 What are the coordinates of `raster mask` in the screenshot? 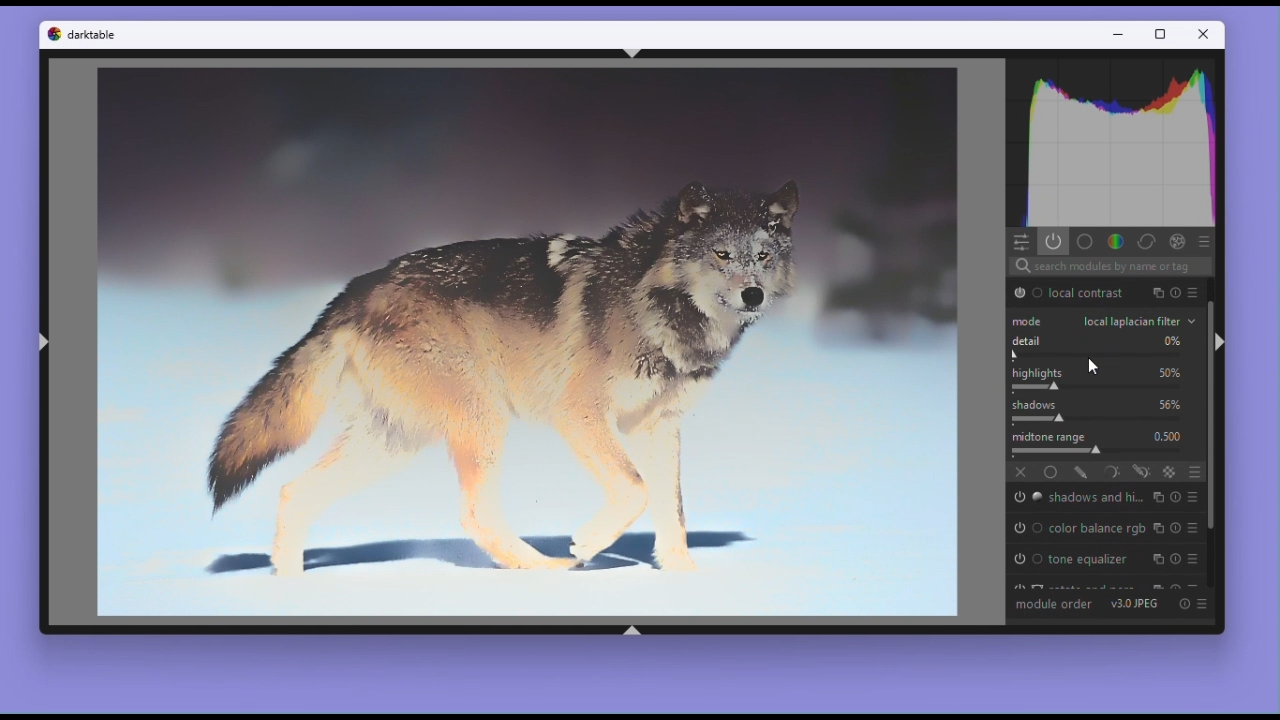 It's located at (1171, 471).